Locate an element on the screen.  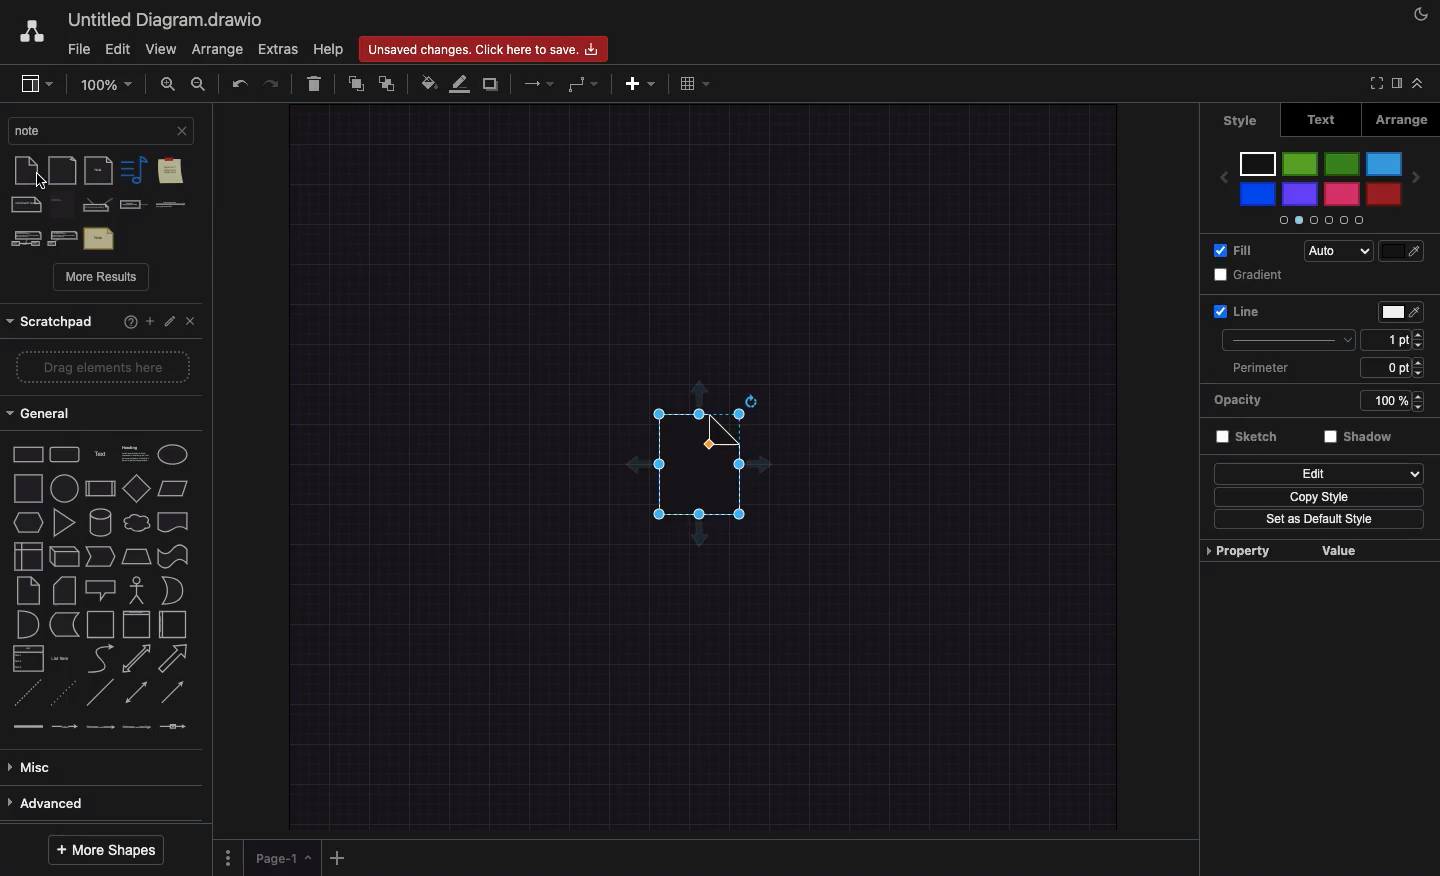
sticky note is located at coordinates (169, 173).